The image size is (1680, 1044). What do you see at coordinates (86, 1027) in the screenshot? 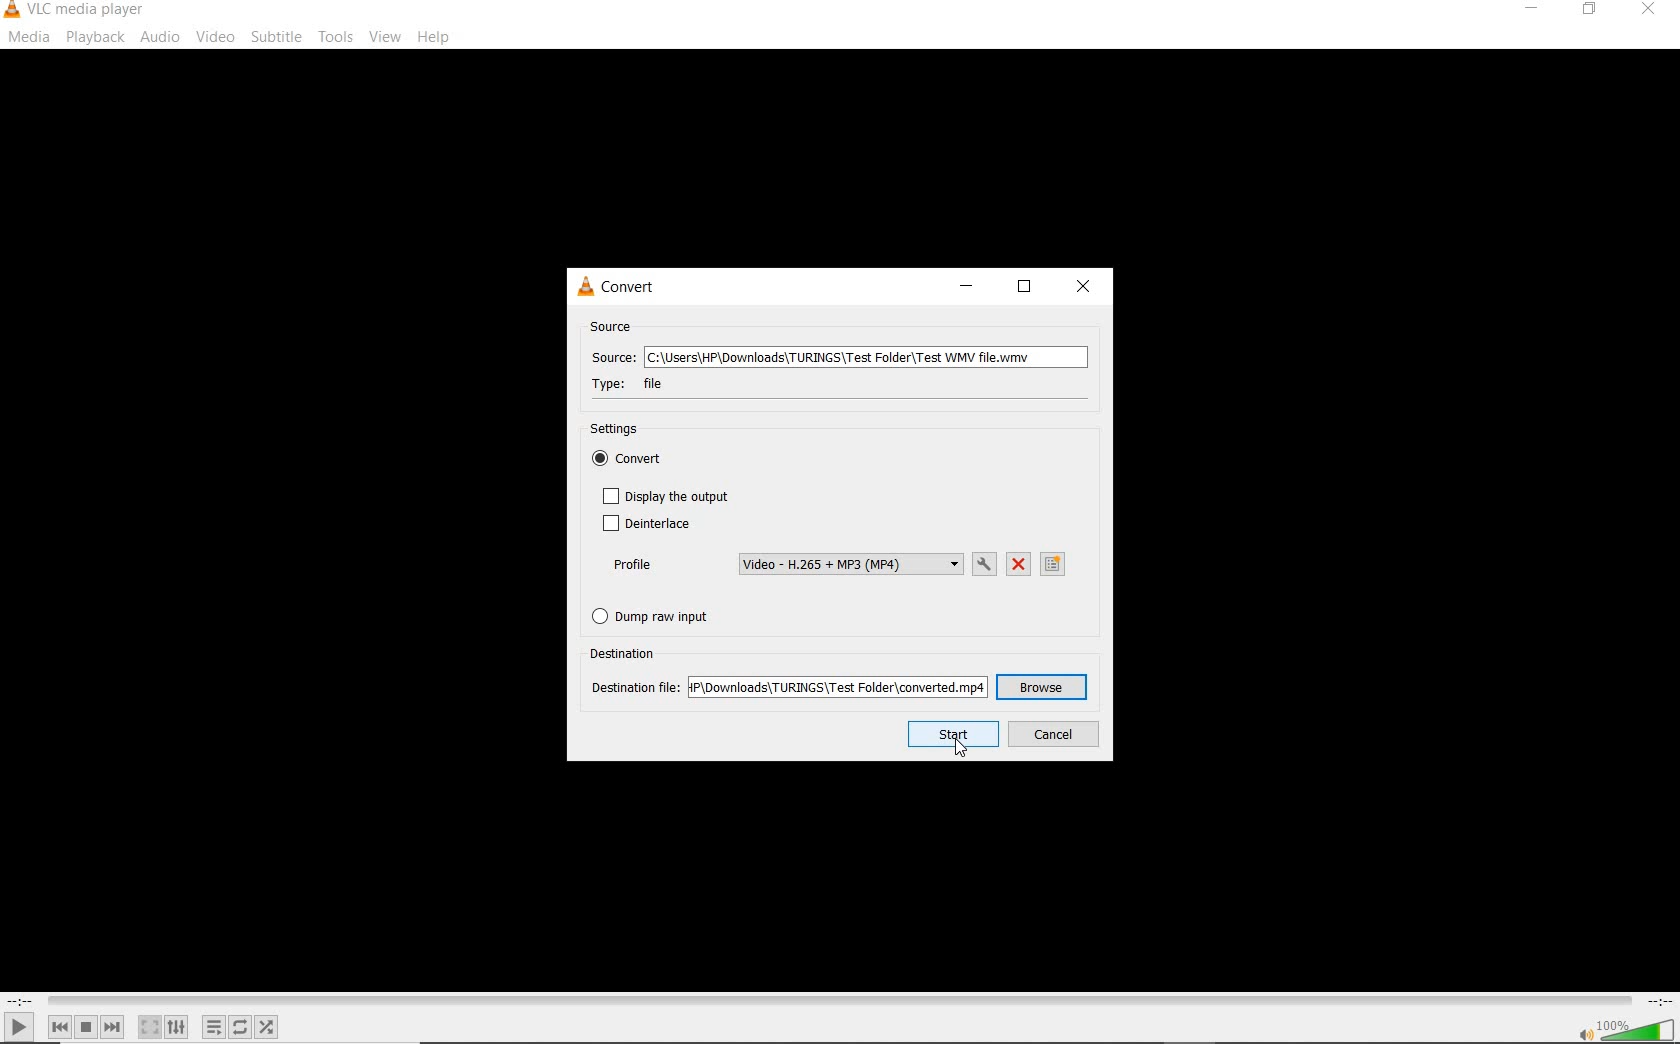
I see `stop` at bounding box center [86, 1027].